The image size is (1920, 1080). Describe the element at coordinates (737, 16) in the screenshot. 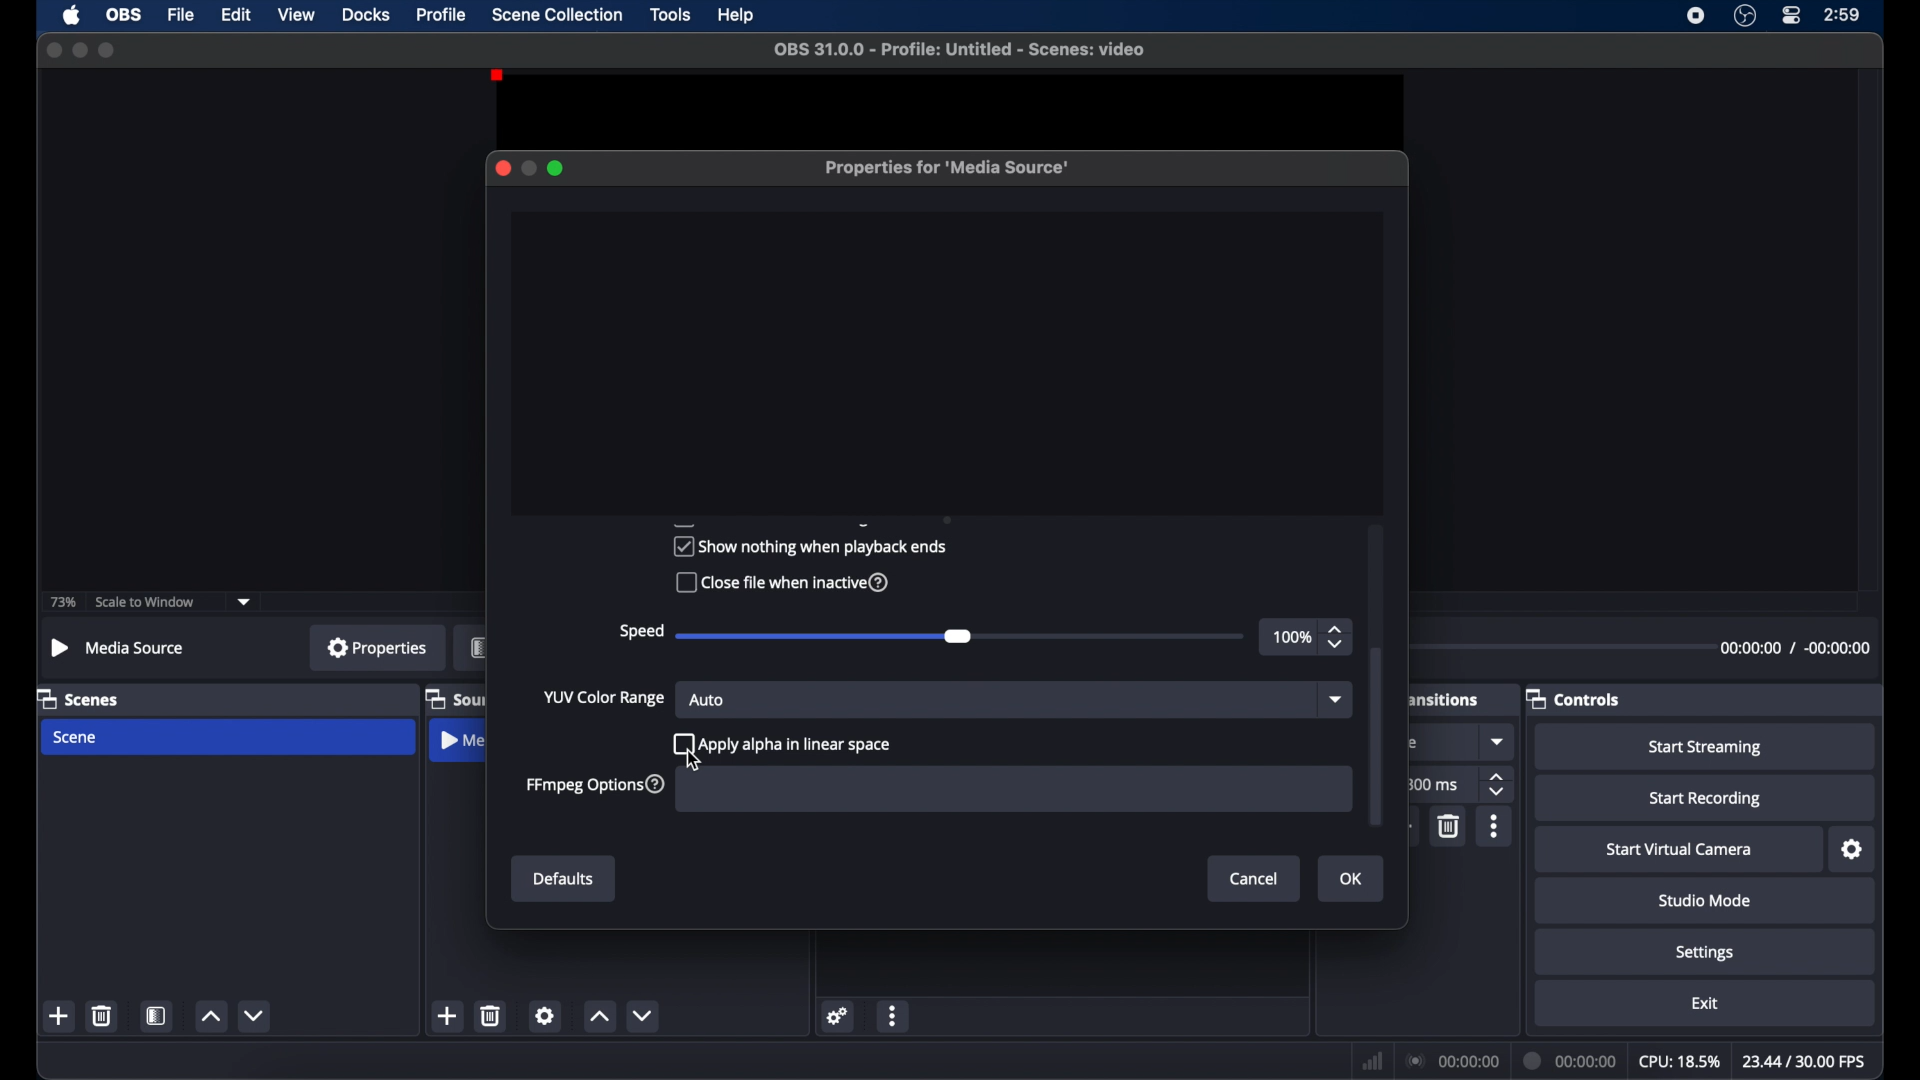

I see `help` at that location.